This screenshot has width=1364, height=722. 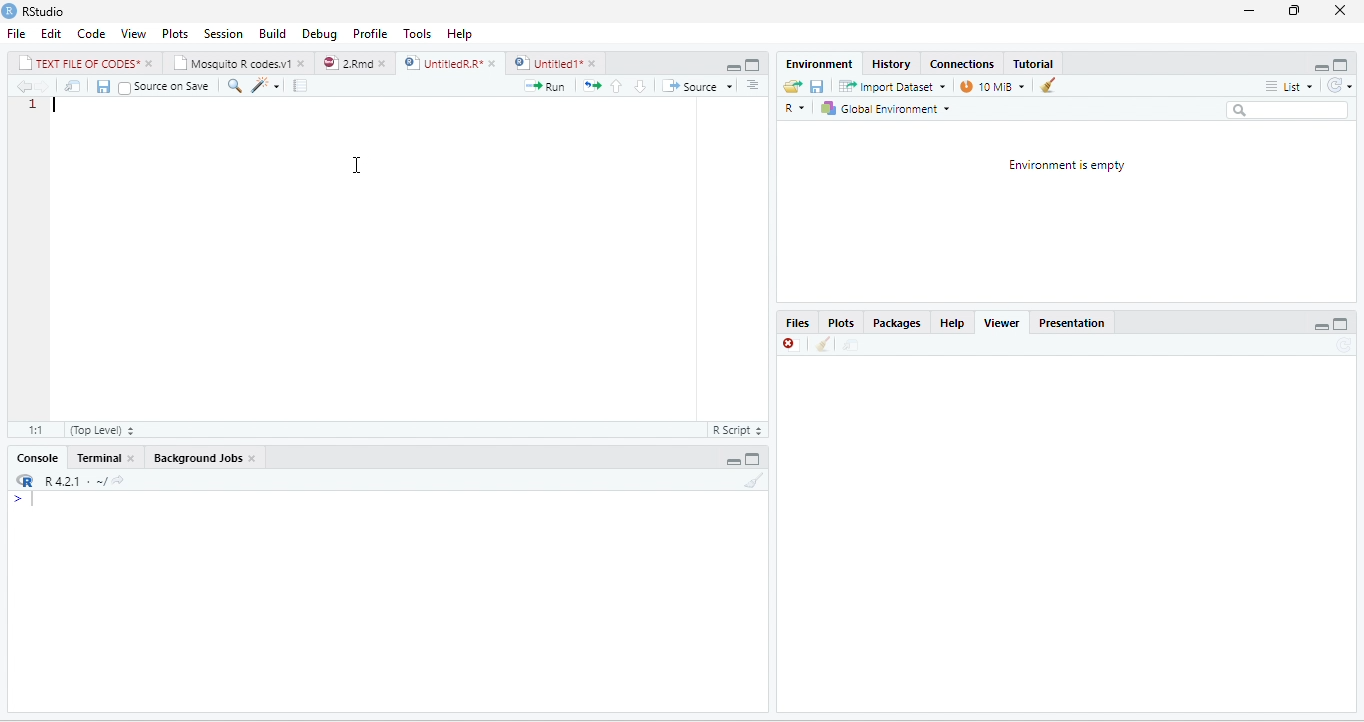 I want to click on , so click(x=268, y=32).